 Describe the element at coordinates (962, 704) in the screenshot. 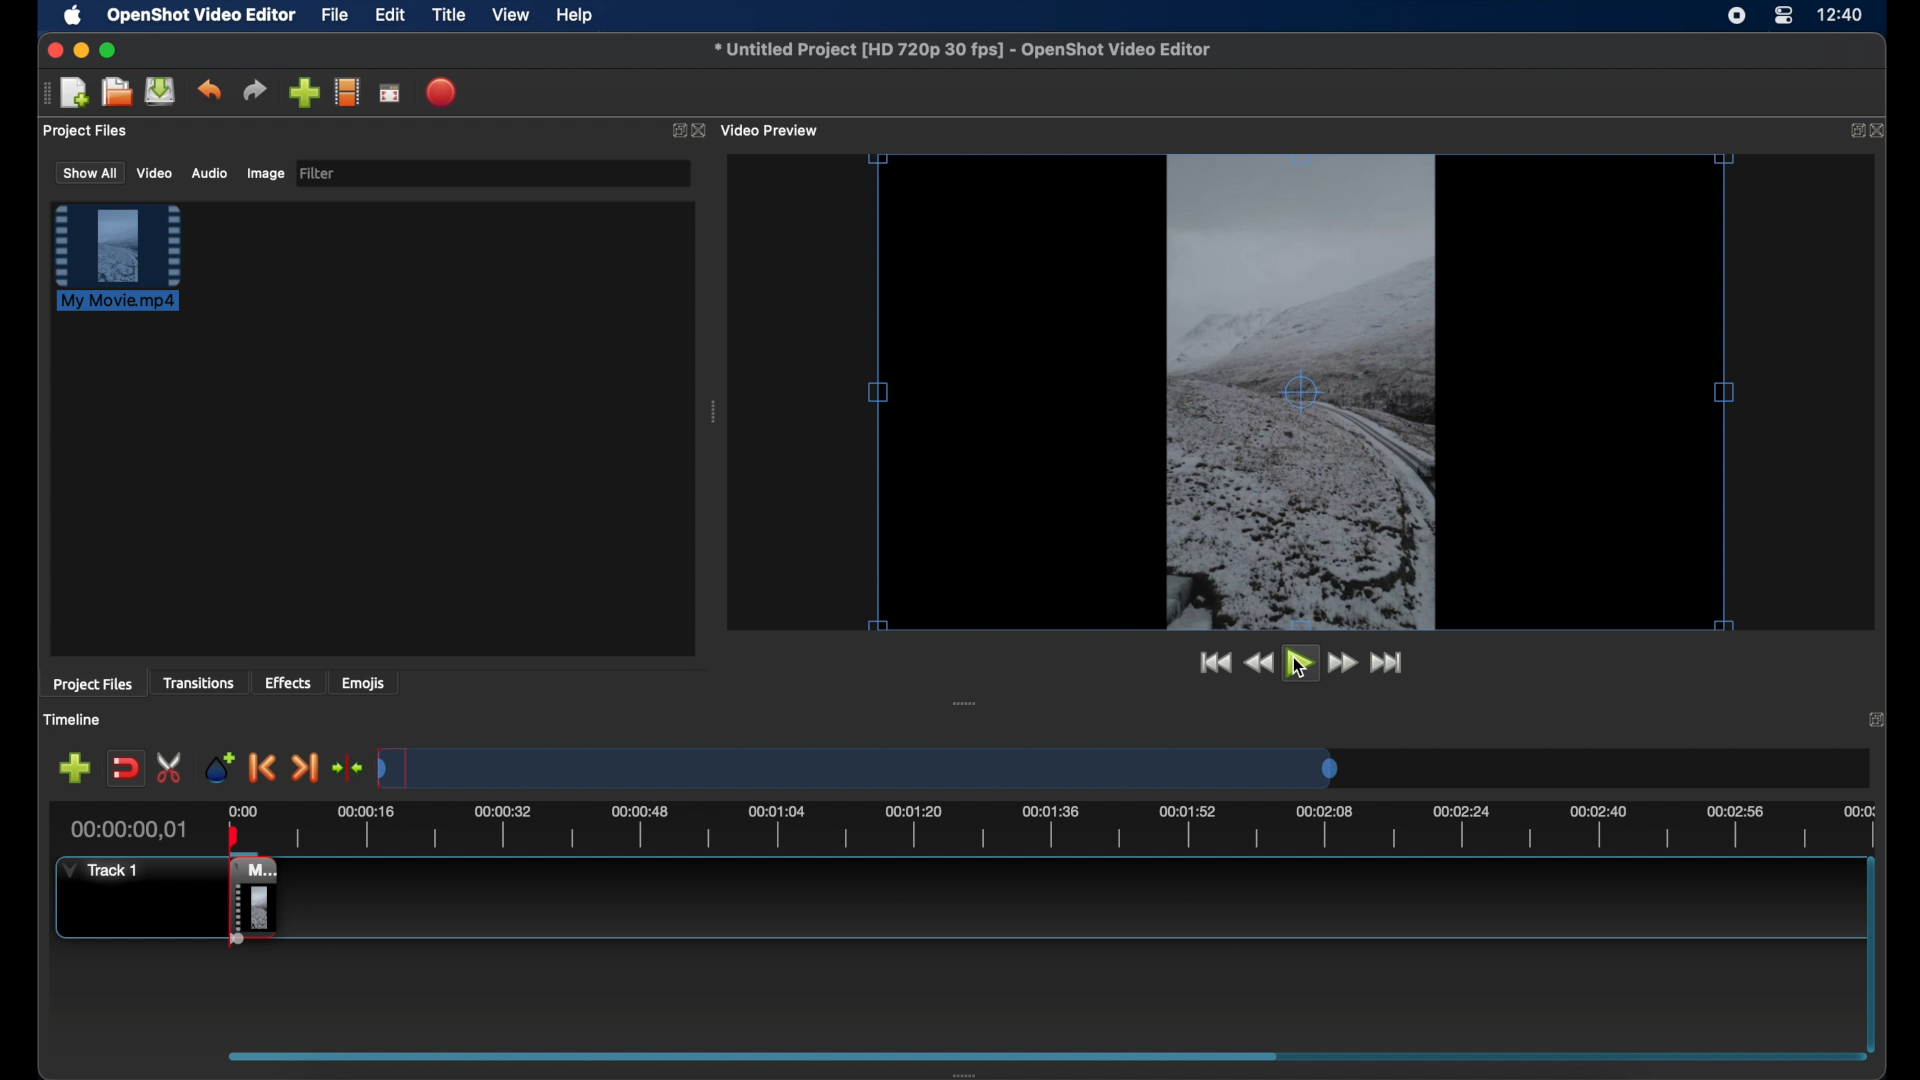

I see `drag handle` at that location.